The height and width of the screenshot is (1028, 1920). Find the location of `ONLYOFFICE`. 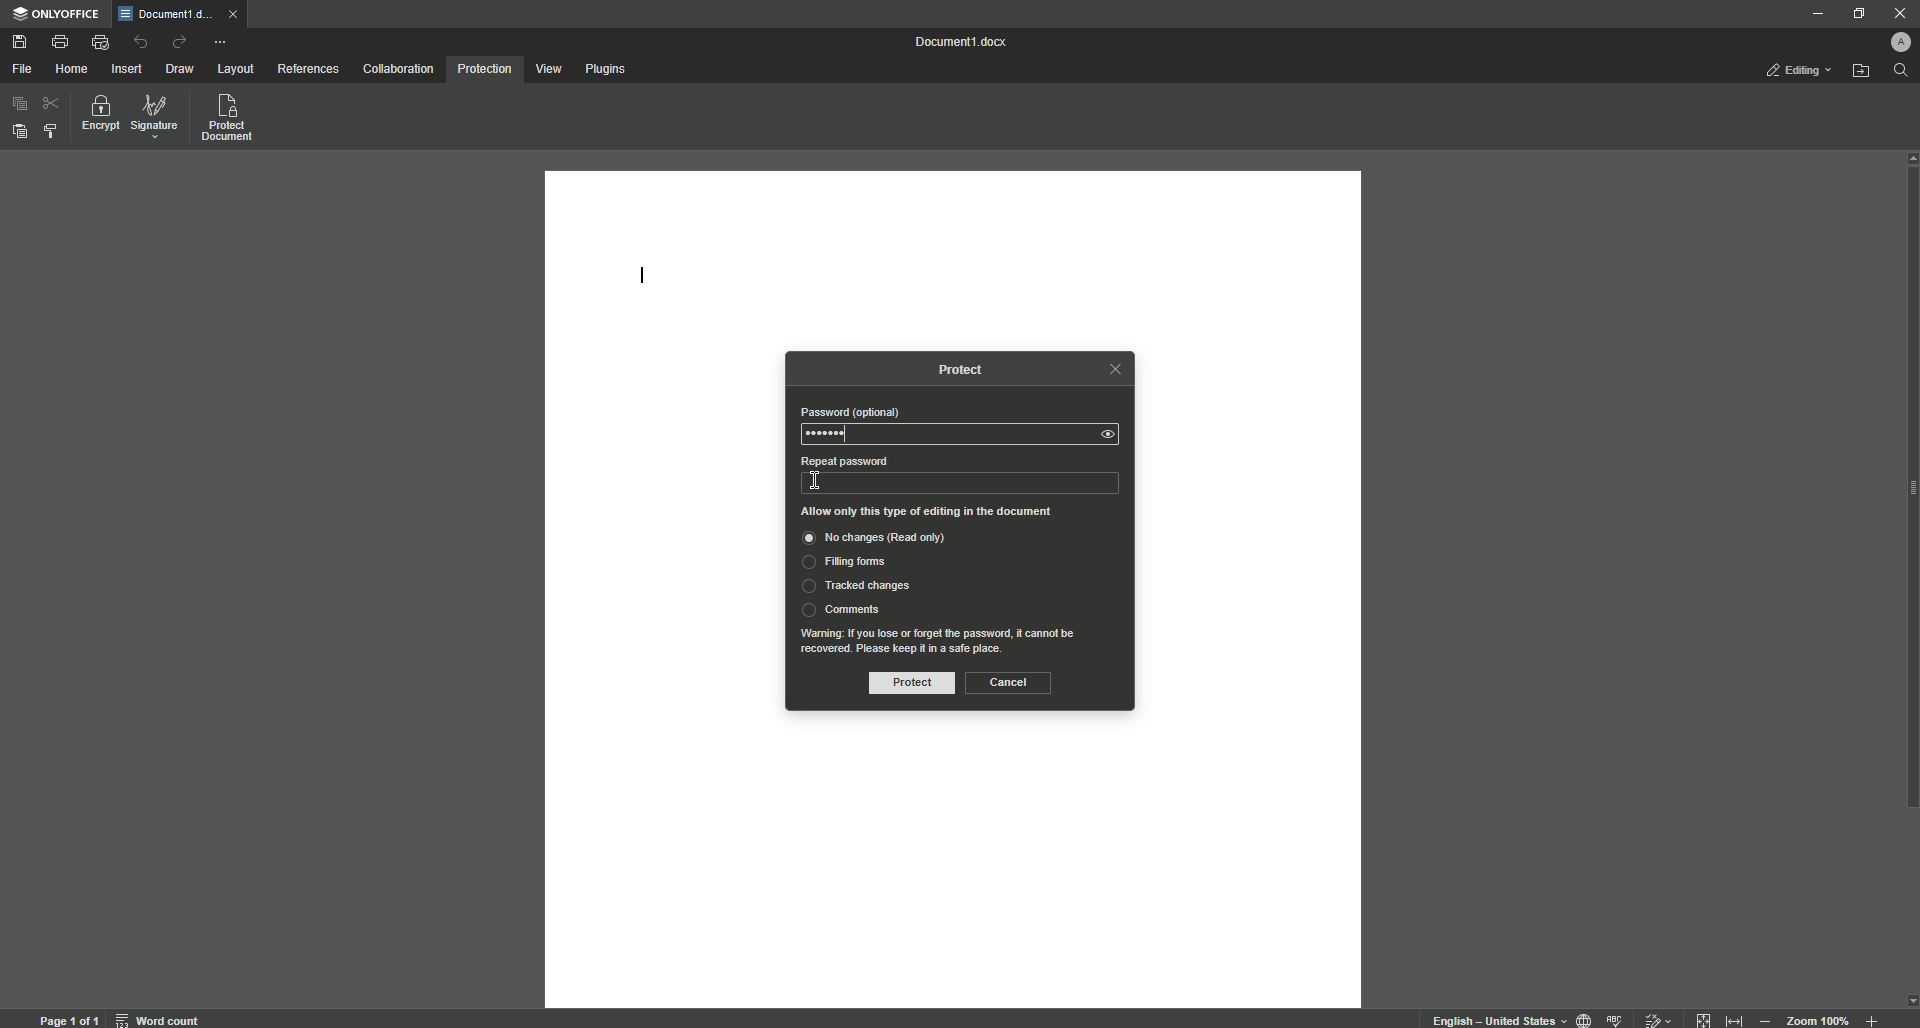

ONLYOFFICE is located at coordinates (58, 16).